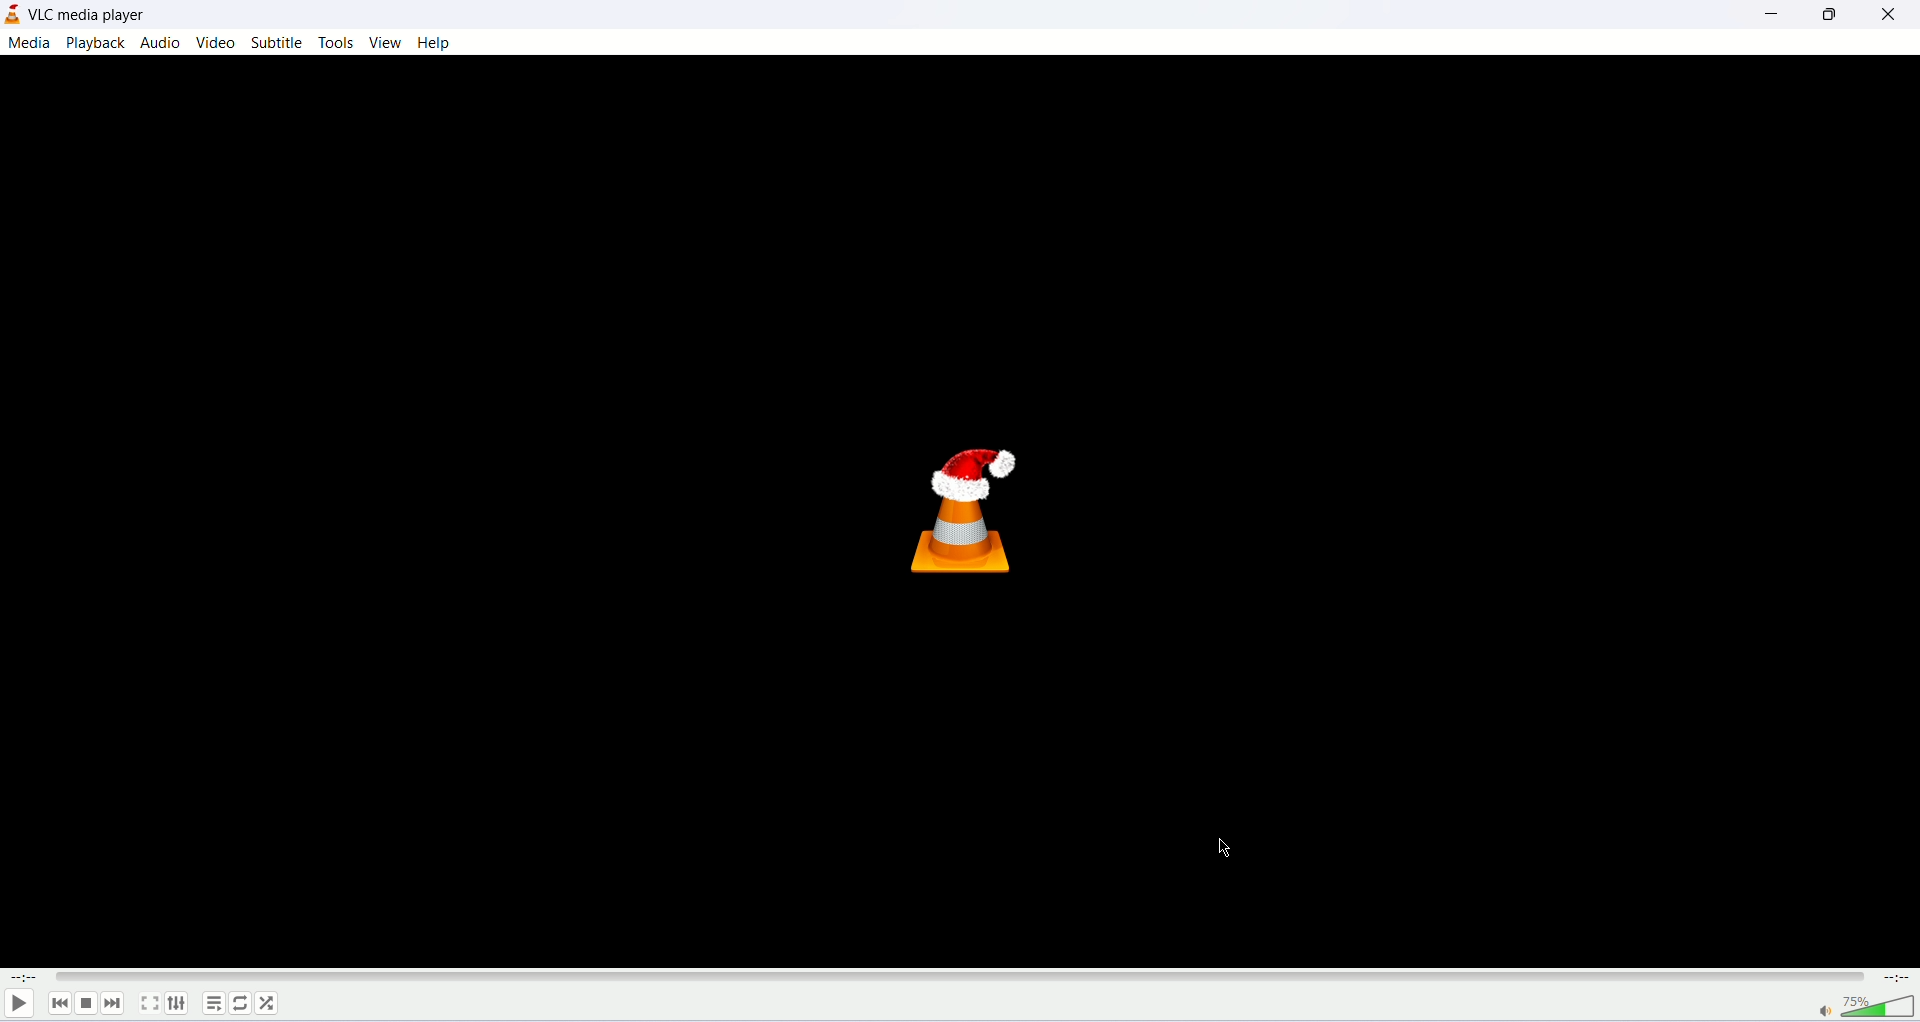  I want to click on progress bar, so click(963, 979).